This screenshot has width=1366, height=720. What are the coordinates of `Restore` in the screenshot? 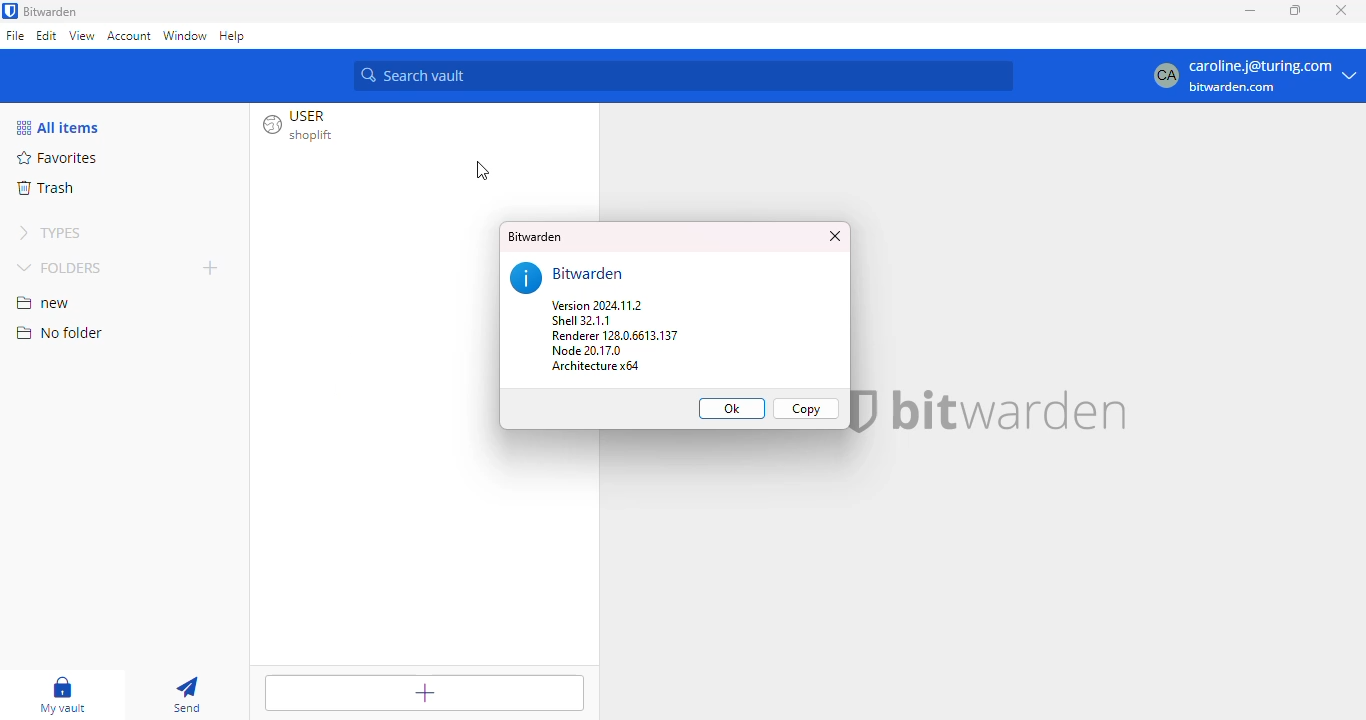 It's located at (1295, 11).